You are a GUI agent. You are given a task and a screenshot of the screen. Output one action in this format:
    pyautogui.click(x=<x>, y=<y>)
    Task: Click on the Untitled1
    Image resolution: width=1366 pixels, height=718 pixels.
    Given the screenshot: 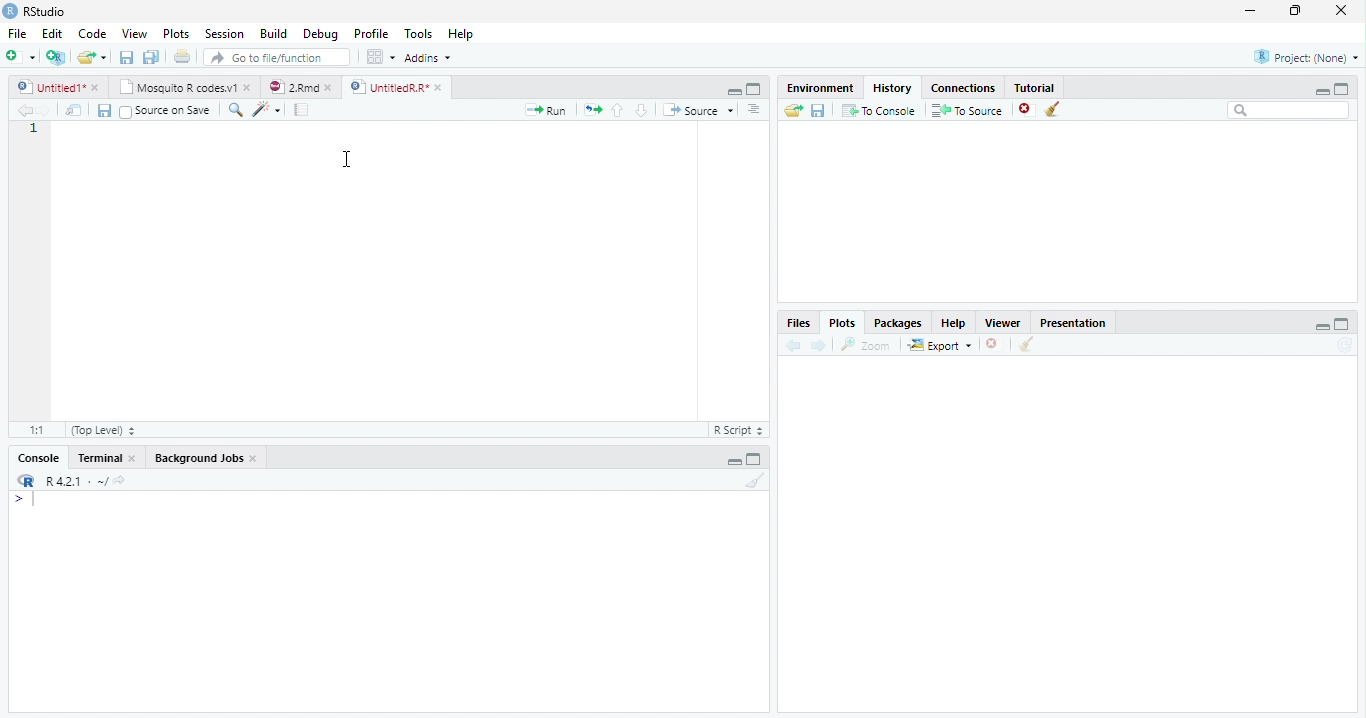 What is the action you would take?
    pyautogui.click(x=58, y=87)
    